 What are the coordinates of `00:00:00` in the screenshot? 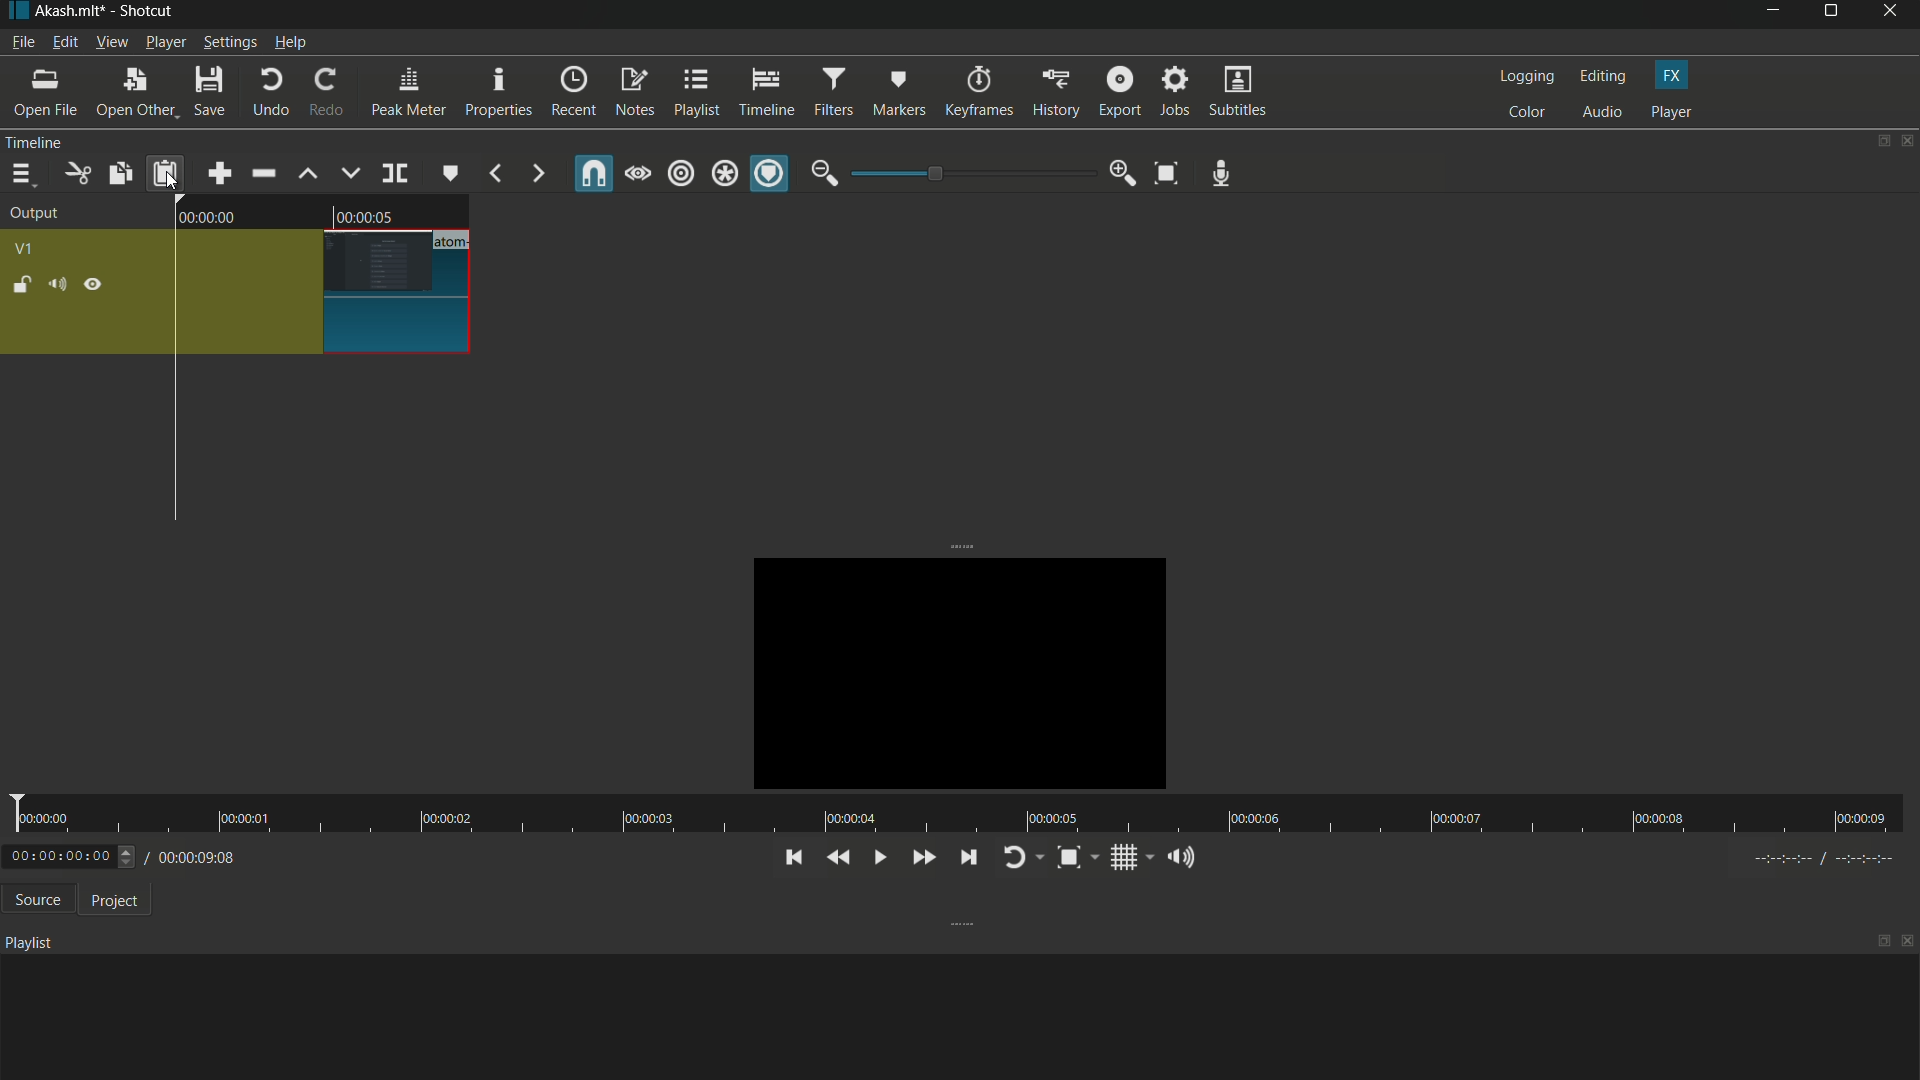 It's located at (222, 218).